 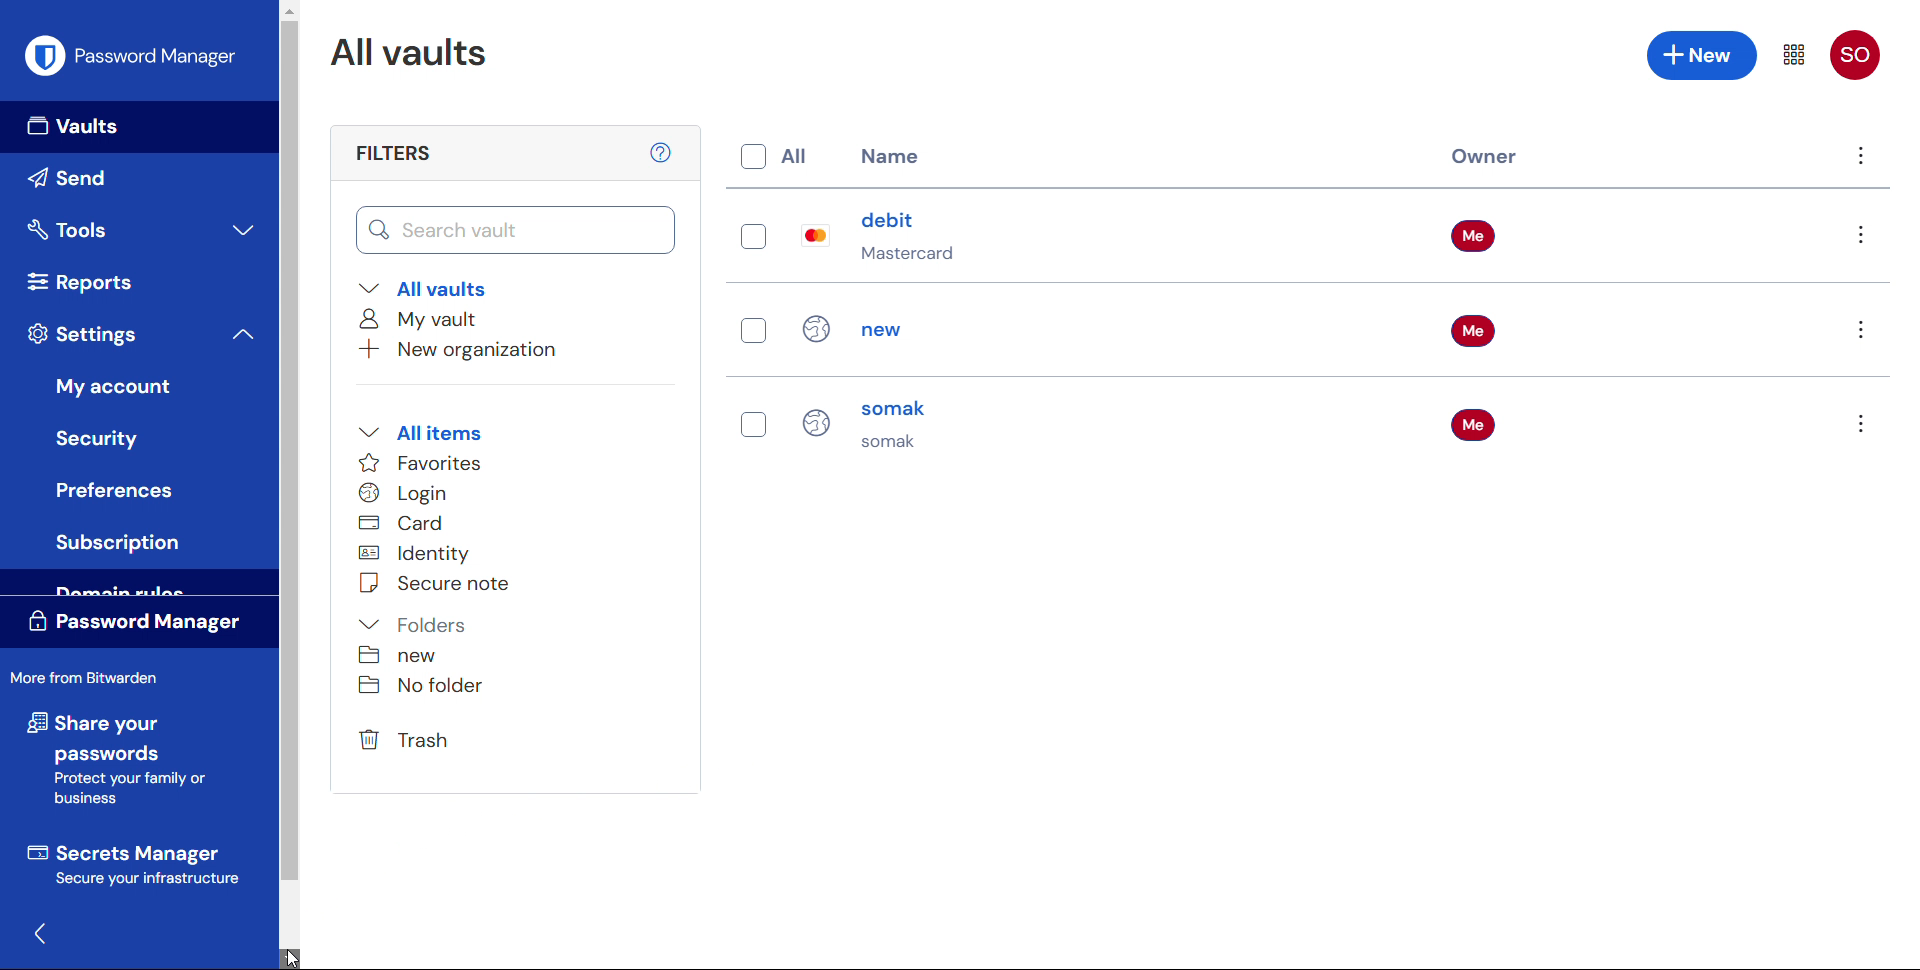 I want to click on My vault , so click(x=420, y=318).